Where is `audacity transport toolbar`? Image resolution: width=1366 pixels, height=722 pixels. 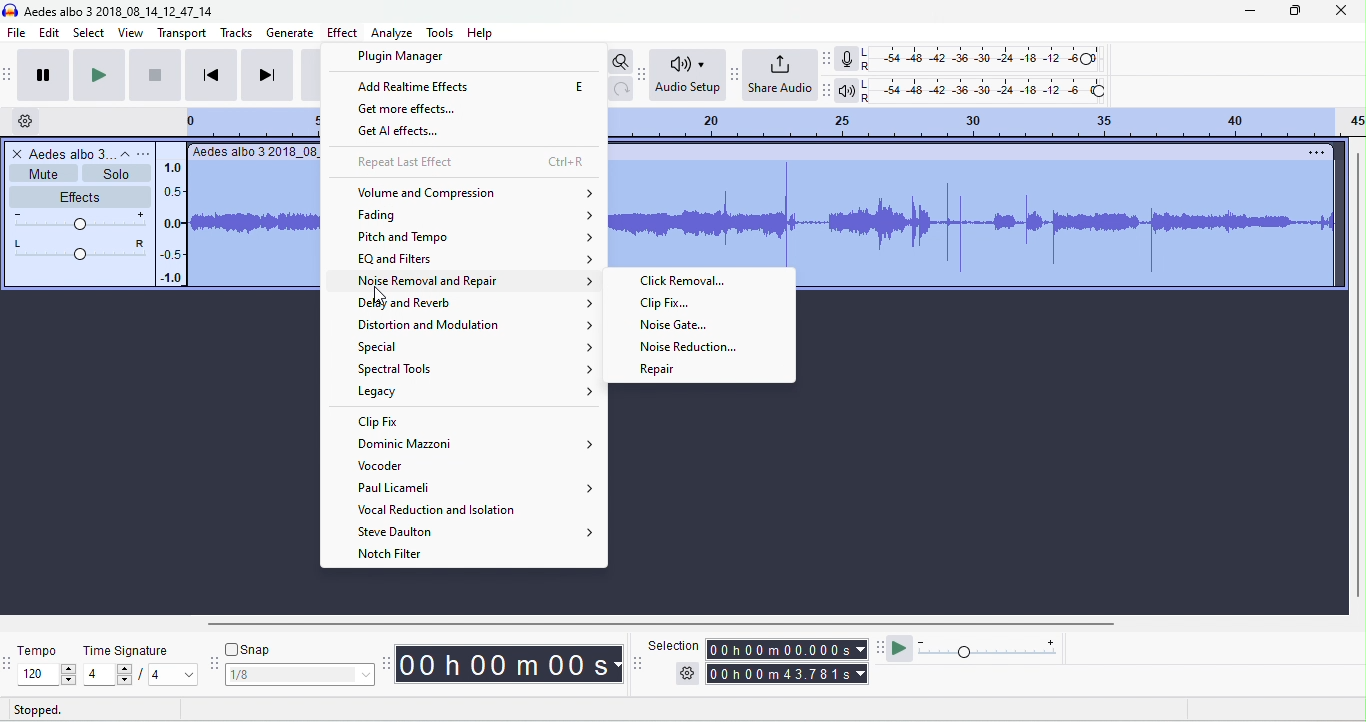
audacity transport toolbar is located at coordinates (9, 72).